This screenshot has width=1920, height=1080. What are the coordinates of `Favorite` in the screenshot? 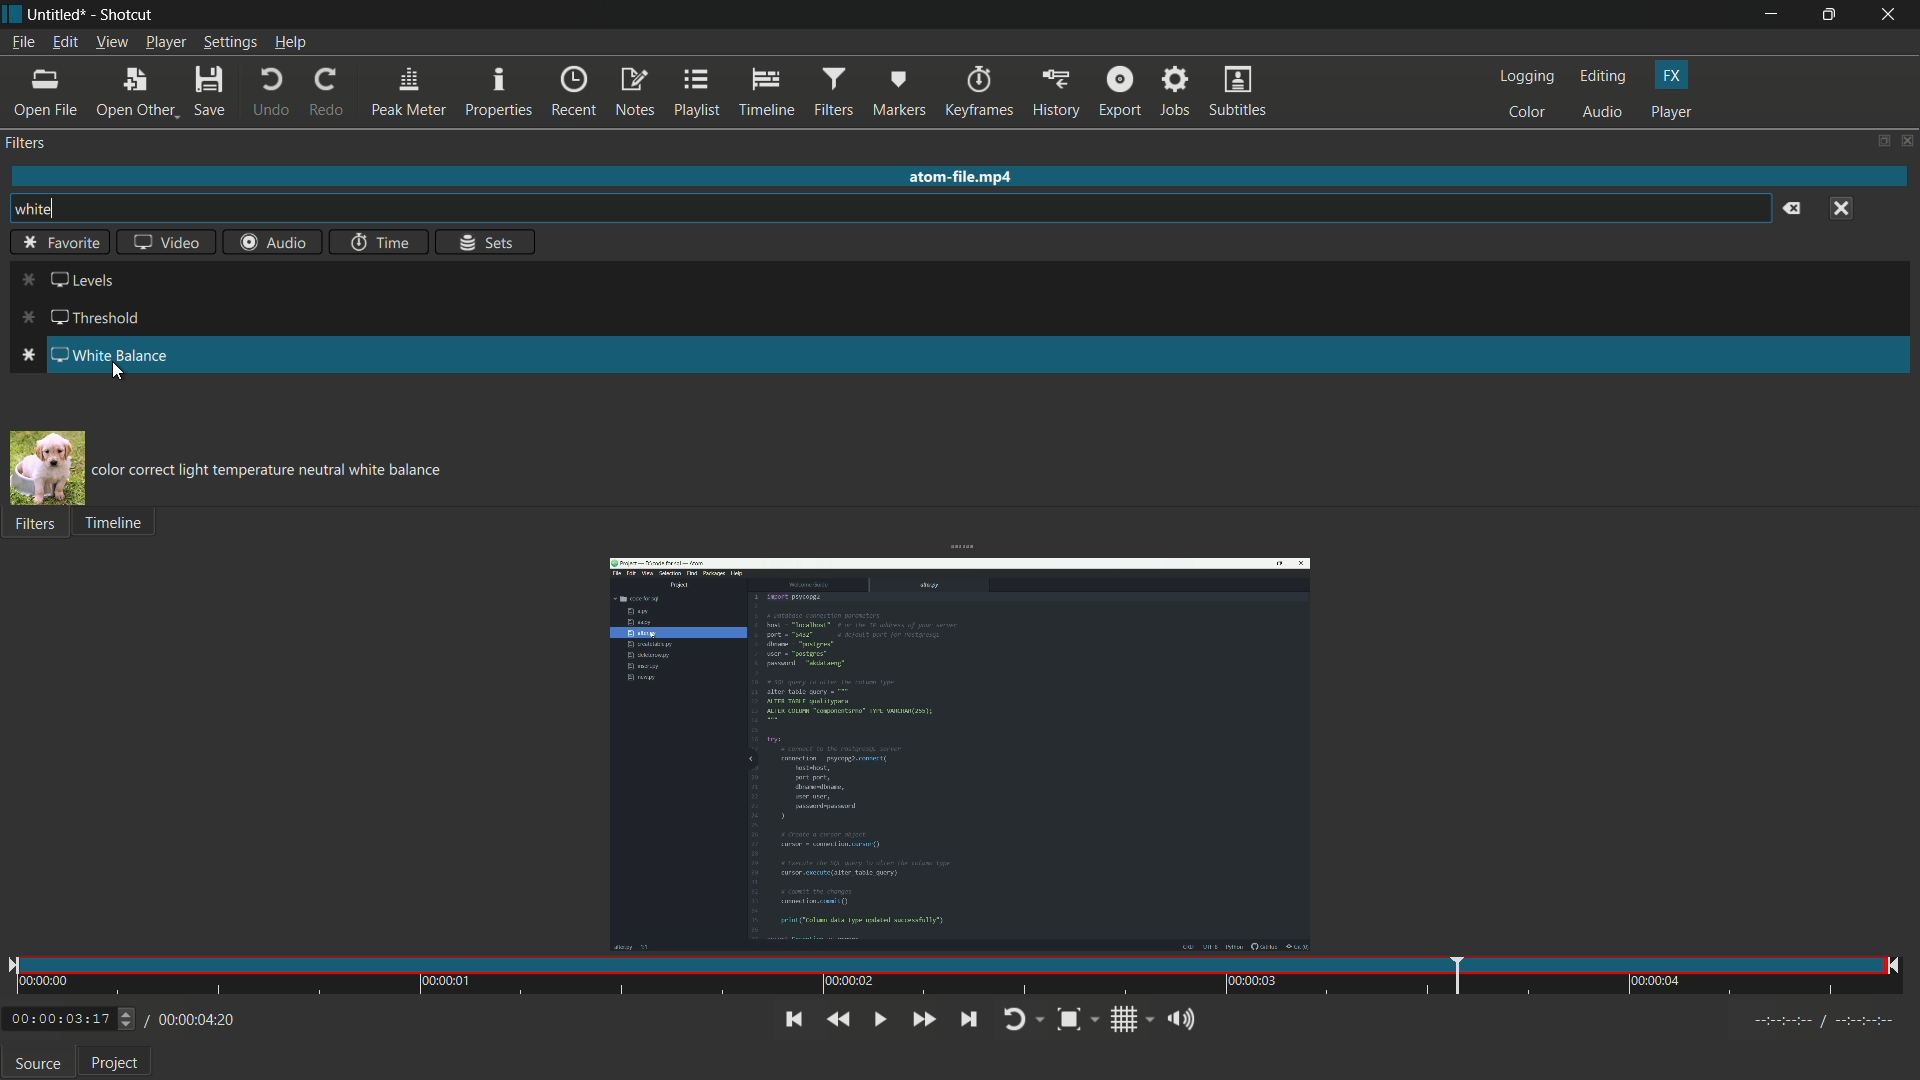 It's located at (64, 244).